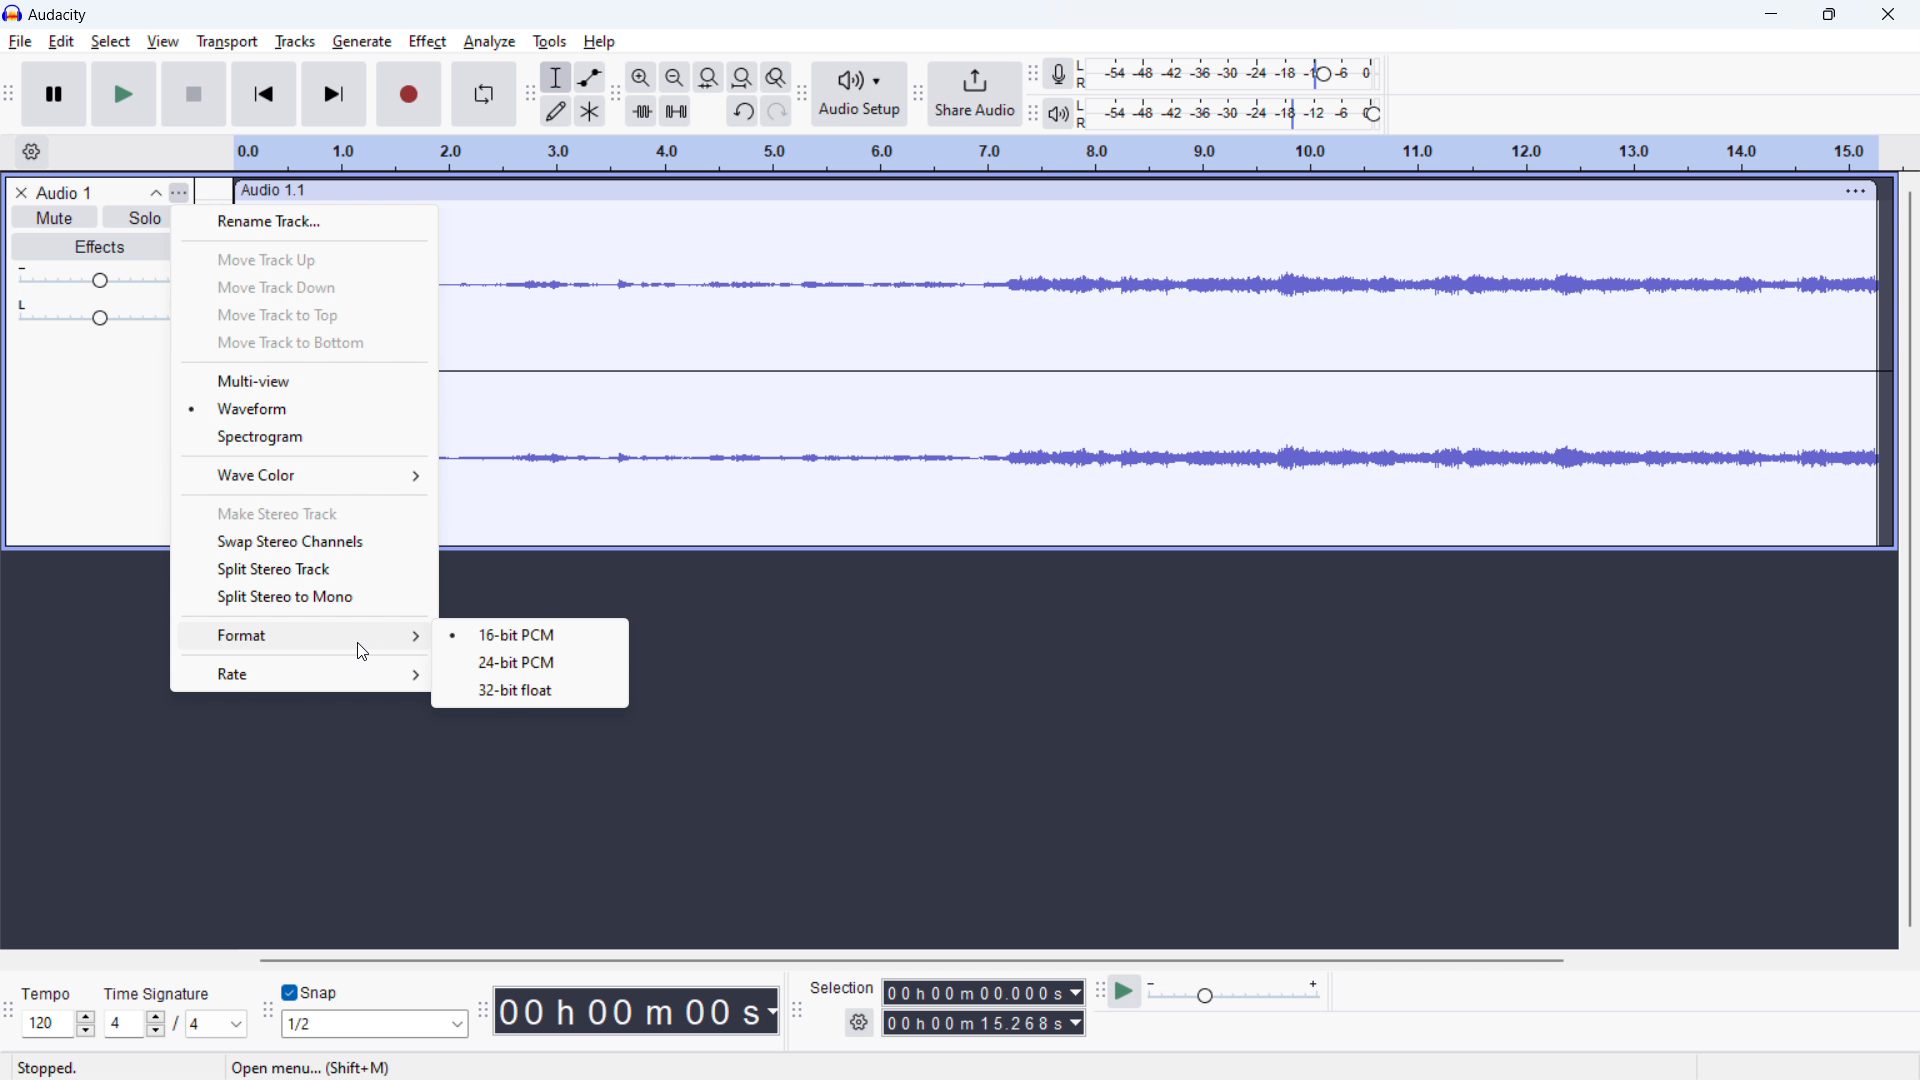 Image resolution: width=1920 pixels, height=1080 pixels. What do you see at coordinates (302, 513) in the screenshot?
I see `make stereo track` at bounding box center [302, 513].